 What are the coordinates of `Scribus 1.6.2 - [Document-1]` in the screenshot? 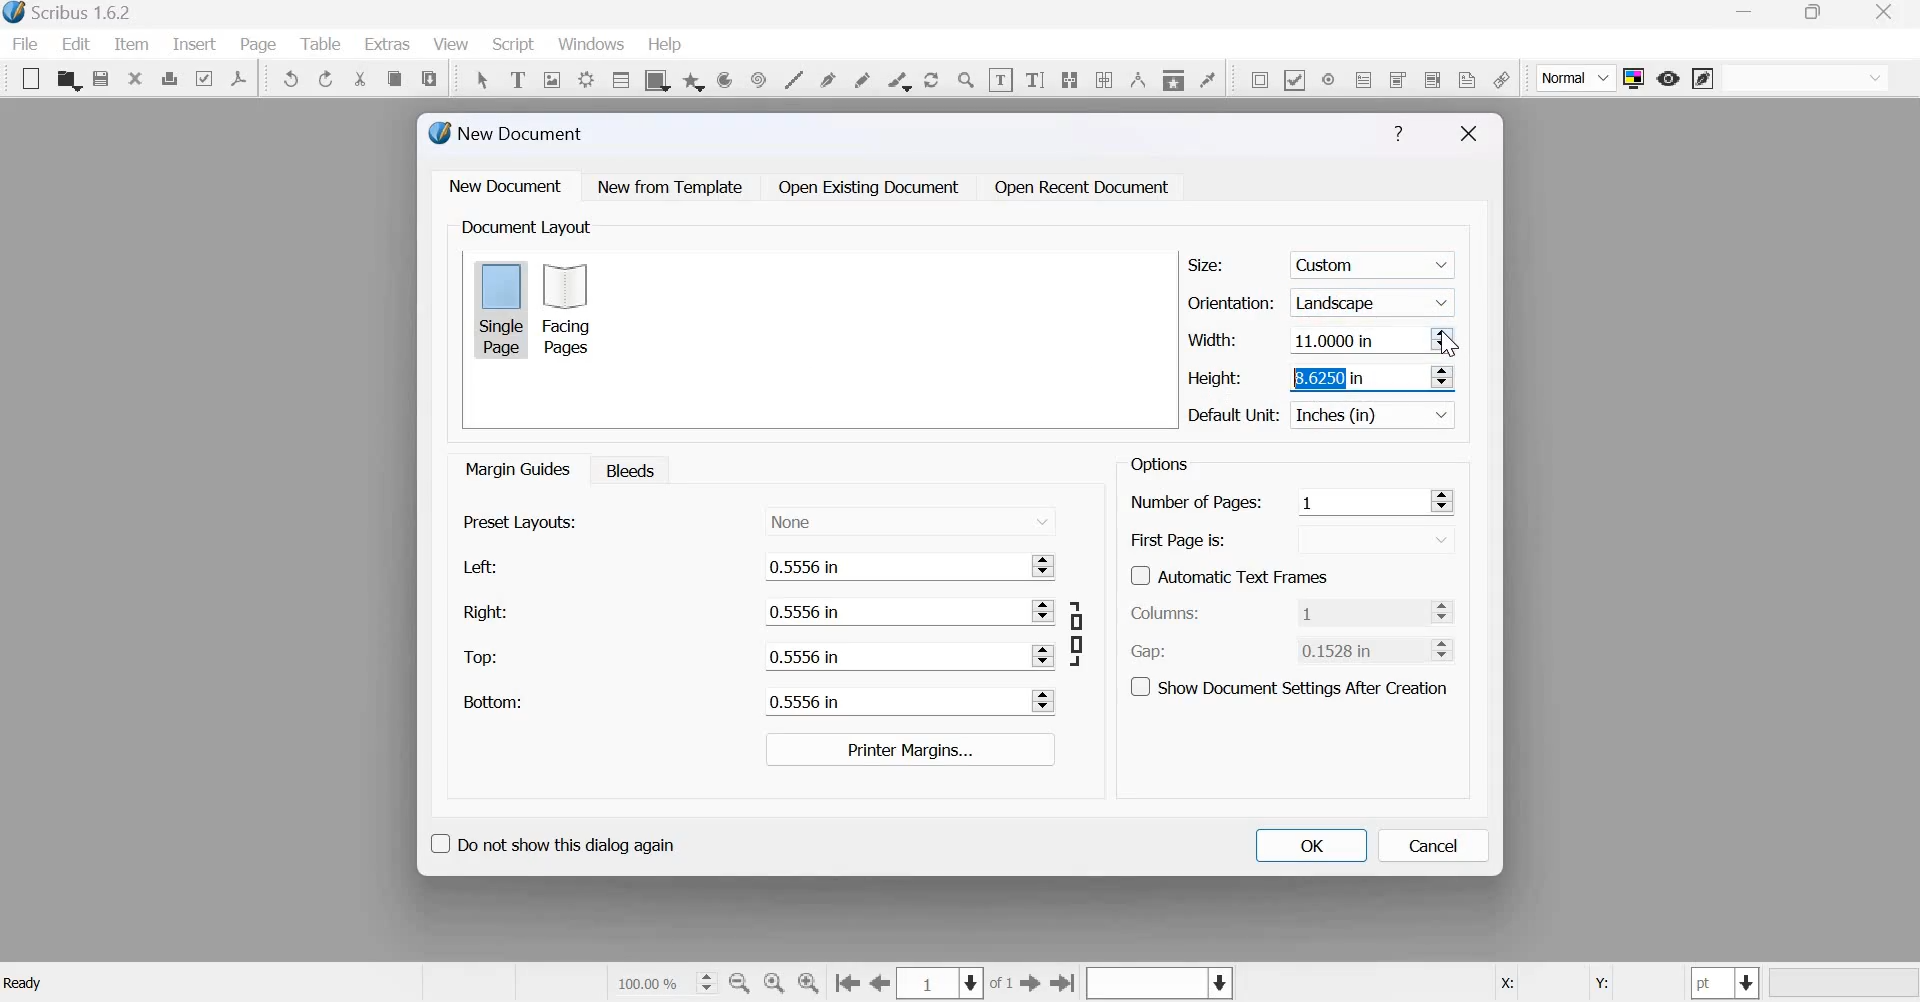 It's located at (72, 14).